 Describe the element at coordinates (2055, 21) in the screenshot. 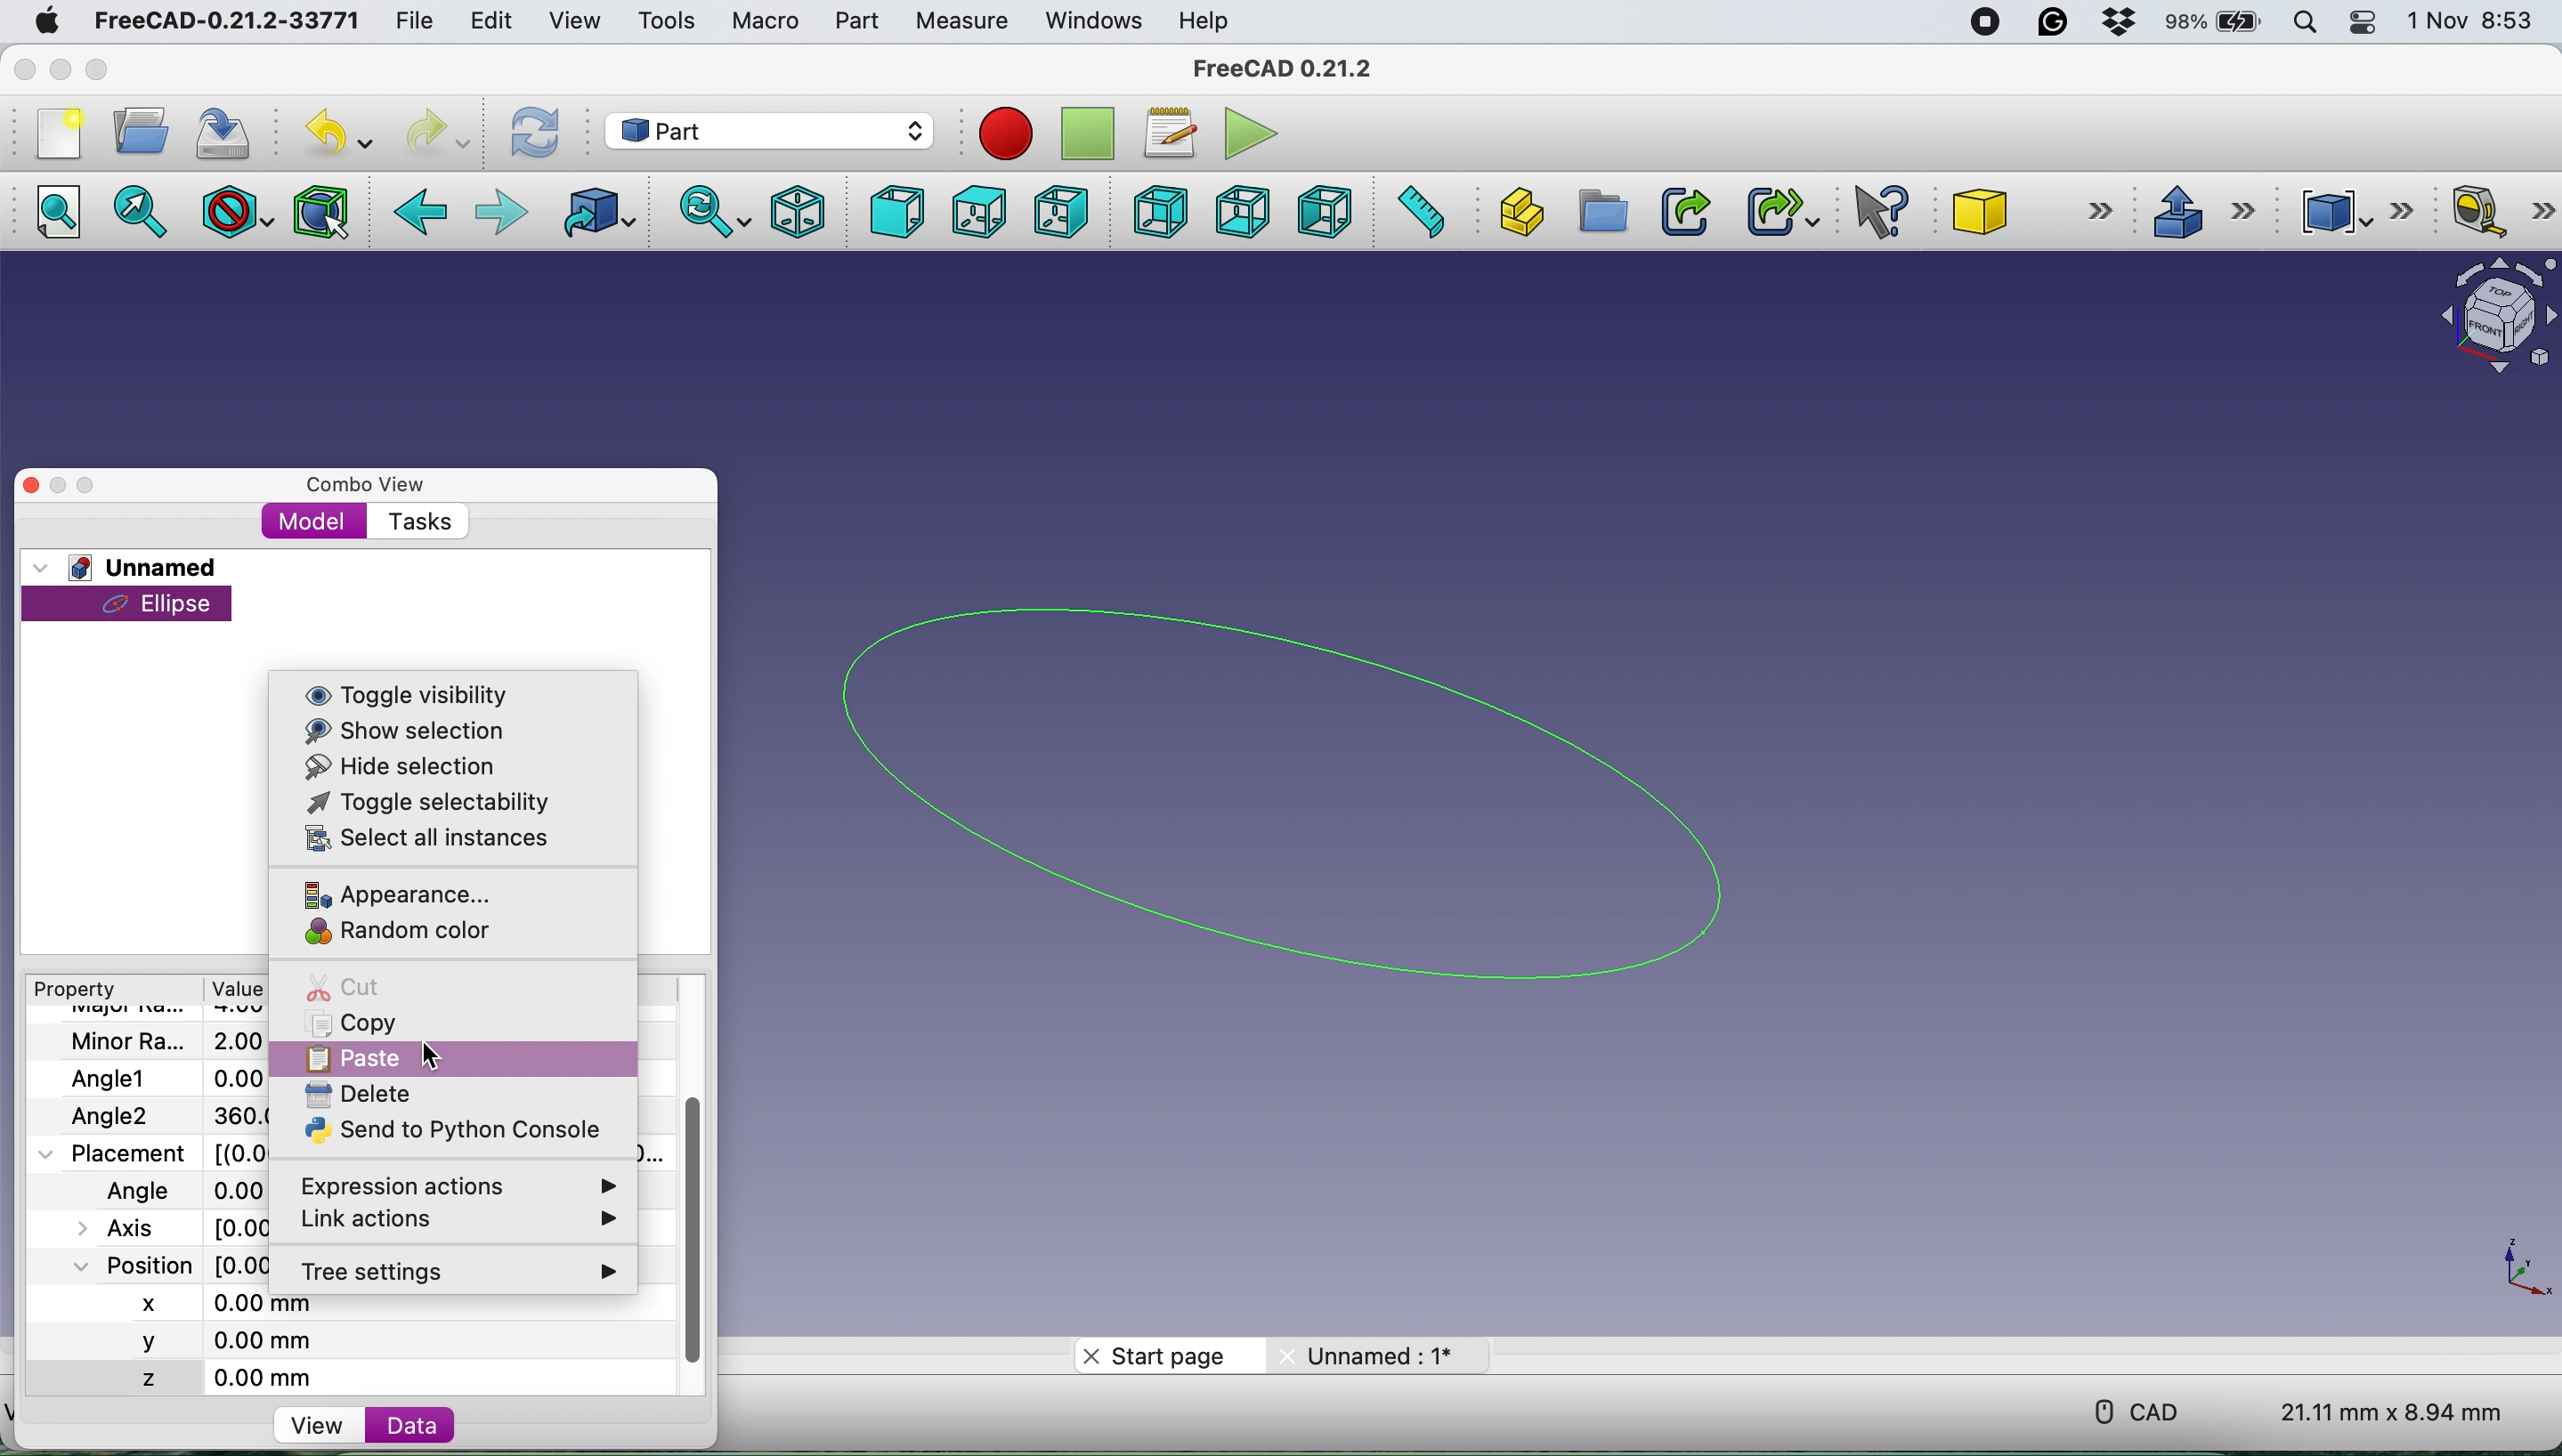

I see `grammarly` at that location.